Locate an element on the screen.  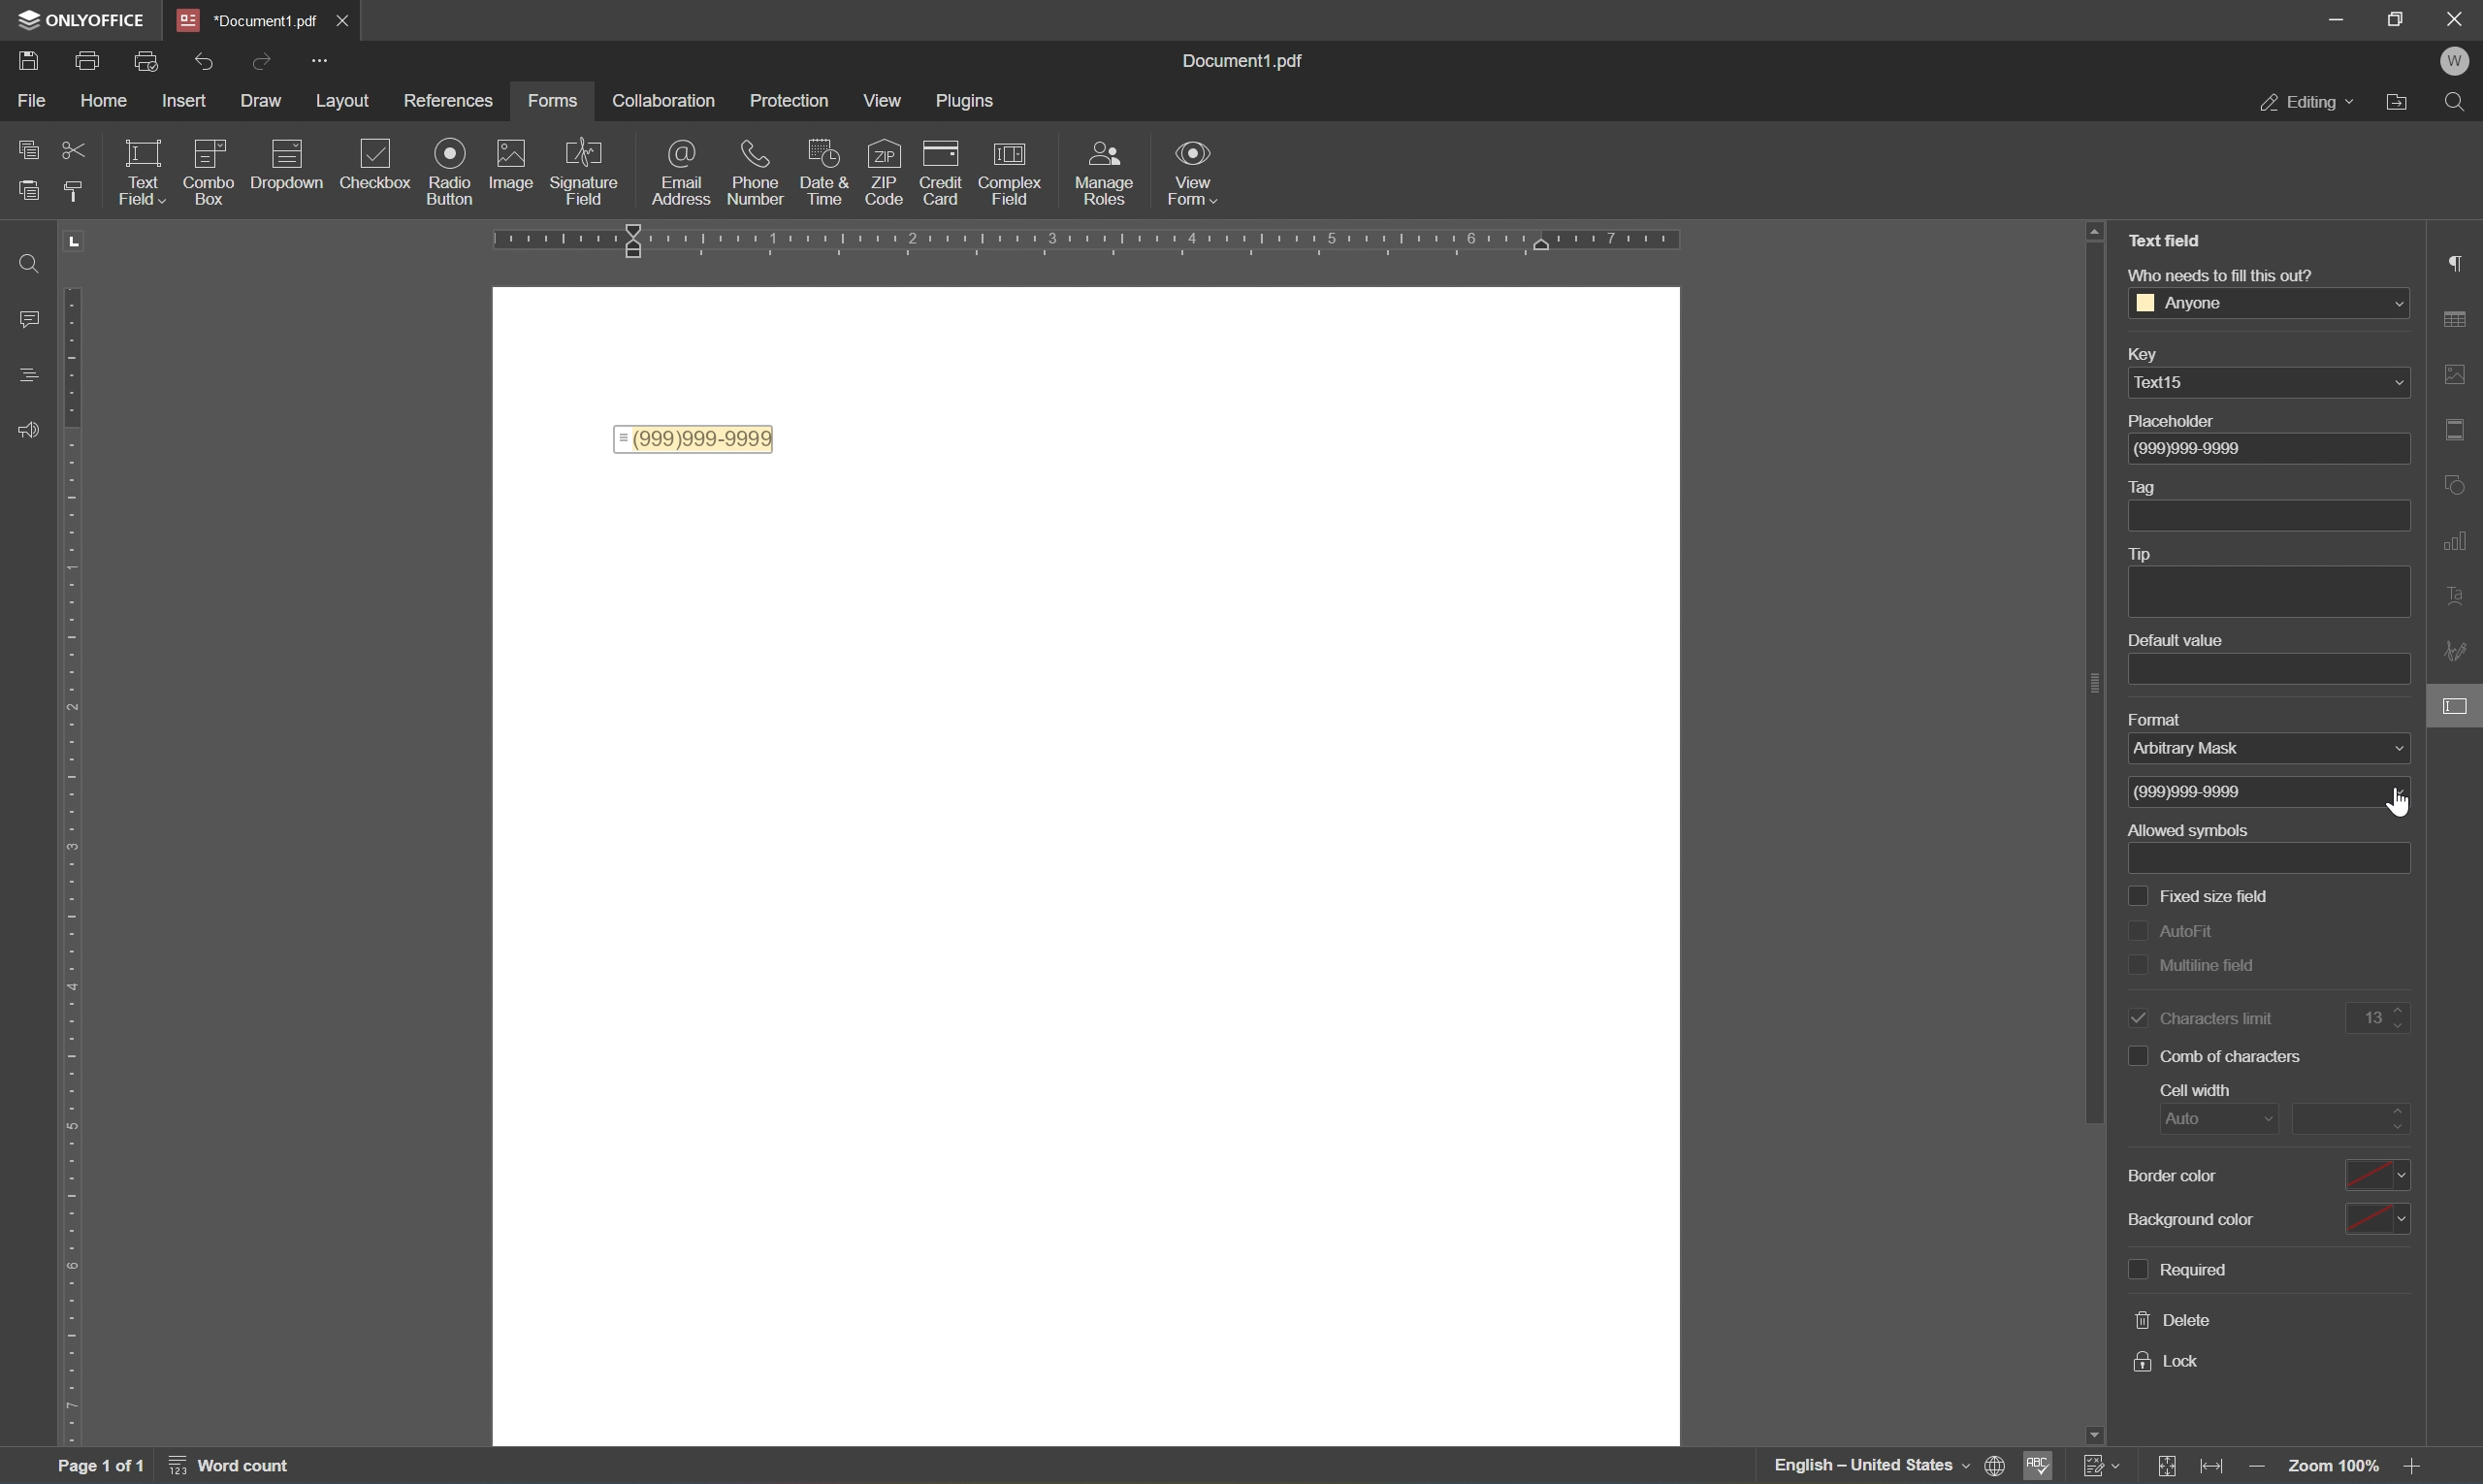
lock is located at coordinates (2167, 1365).